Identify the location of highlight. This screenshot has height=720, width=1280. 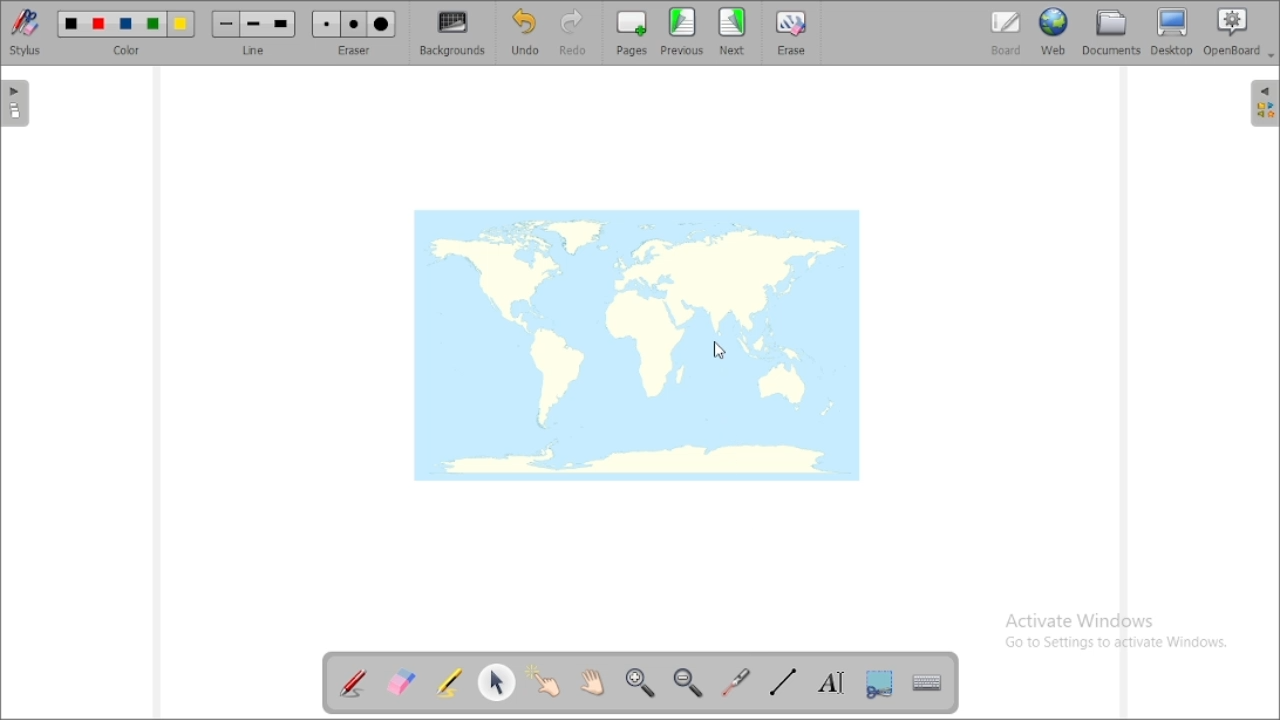
(448, 682).